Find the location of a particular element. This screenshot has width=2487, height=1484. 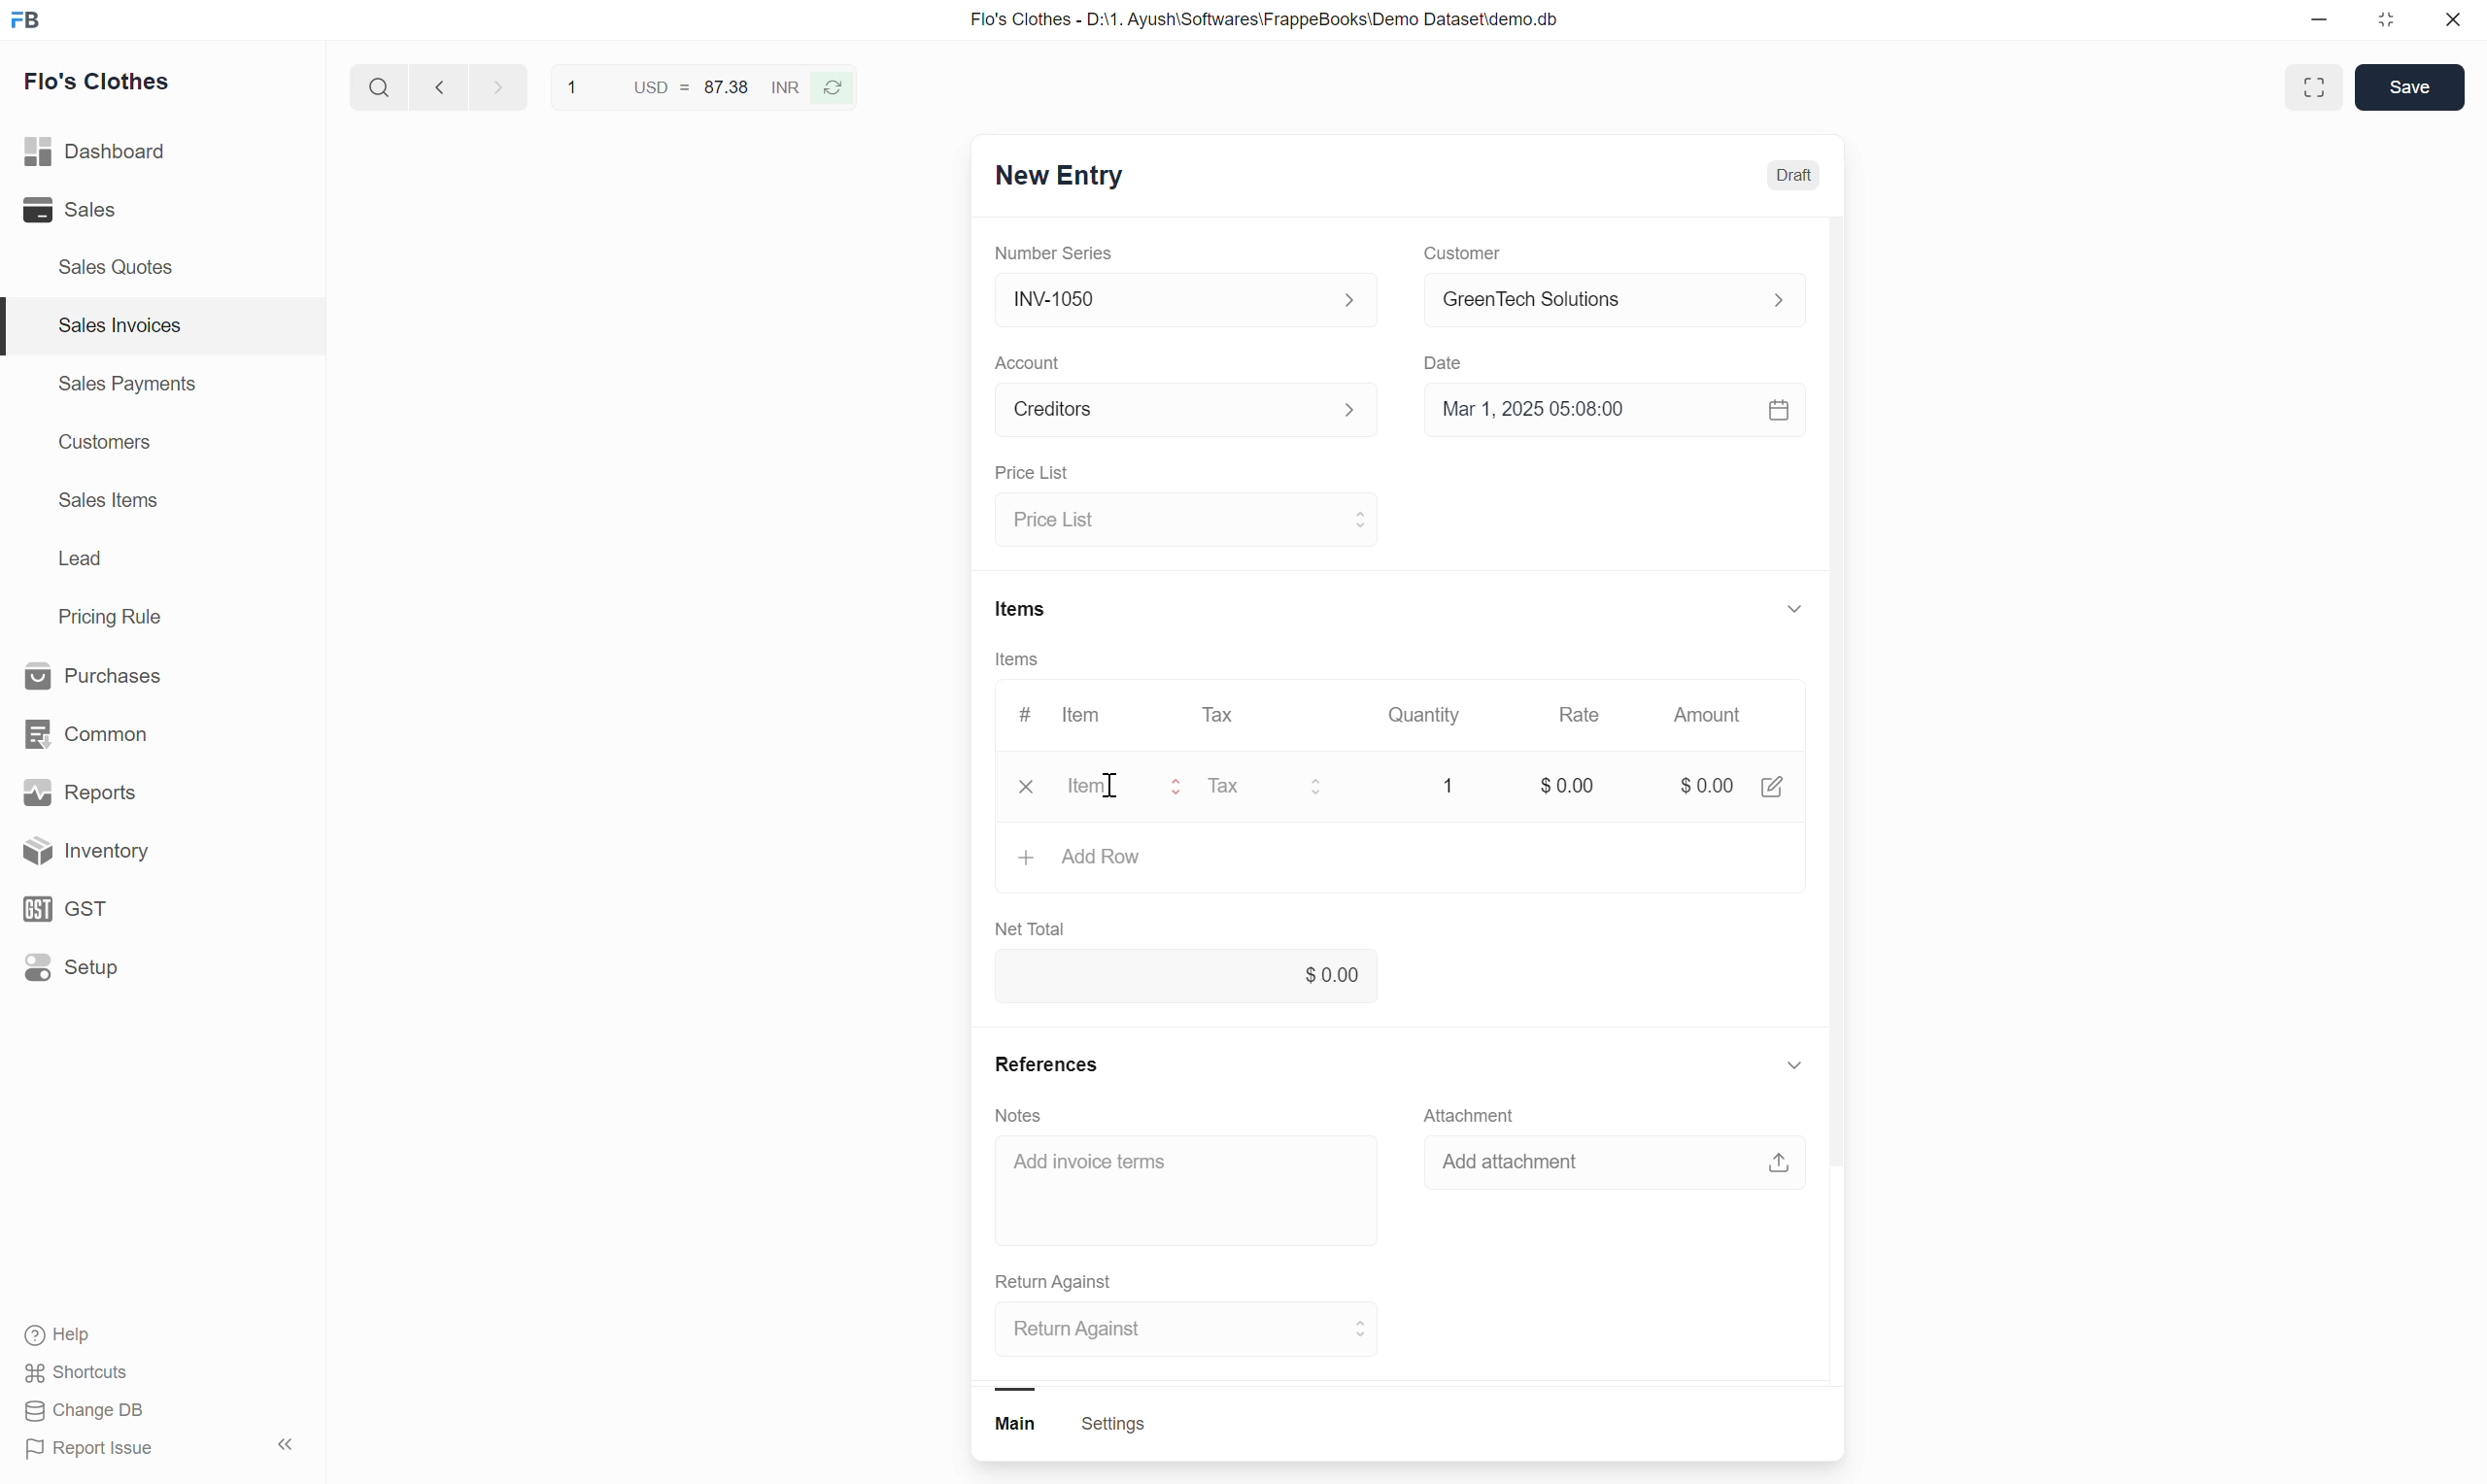

Quantity is located at coordinates (1451, 785).